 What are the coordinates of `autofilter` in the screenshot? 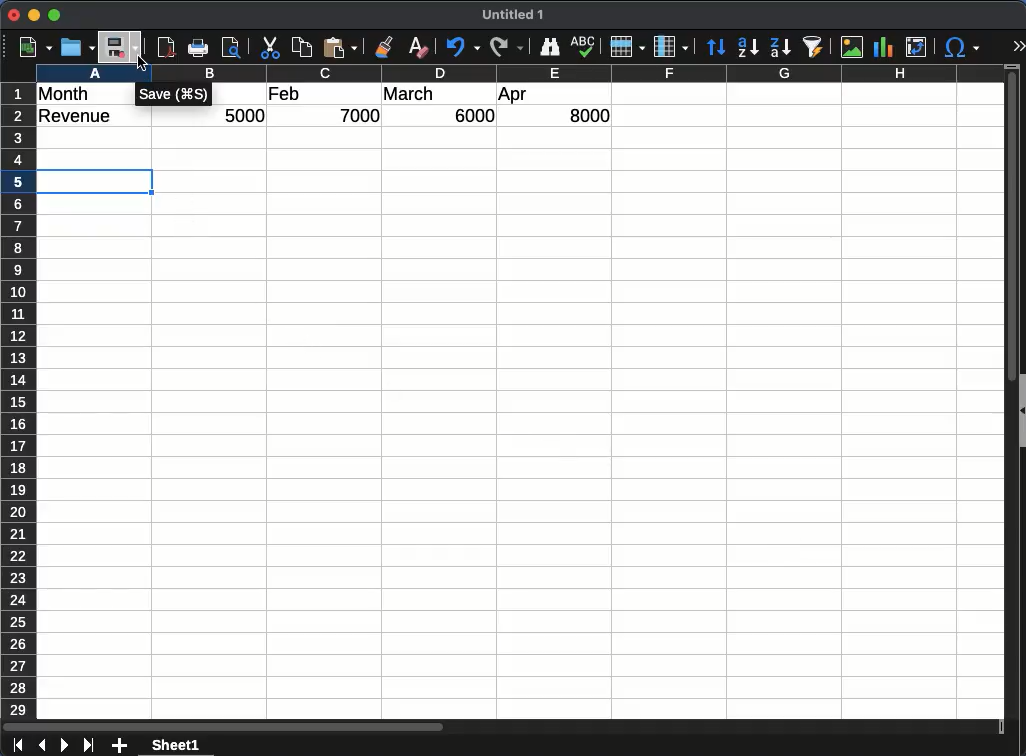 It's located at (813, 47).